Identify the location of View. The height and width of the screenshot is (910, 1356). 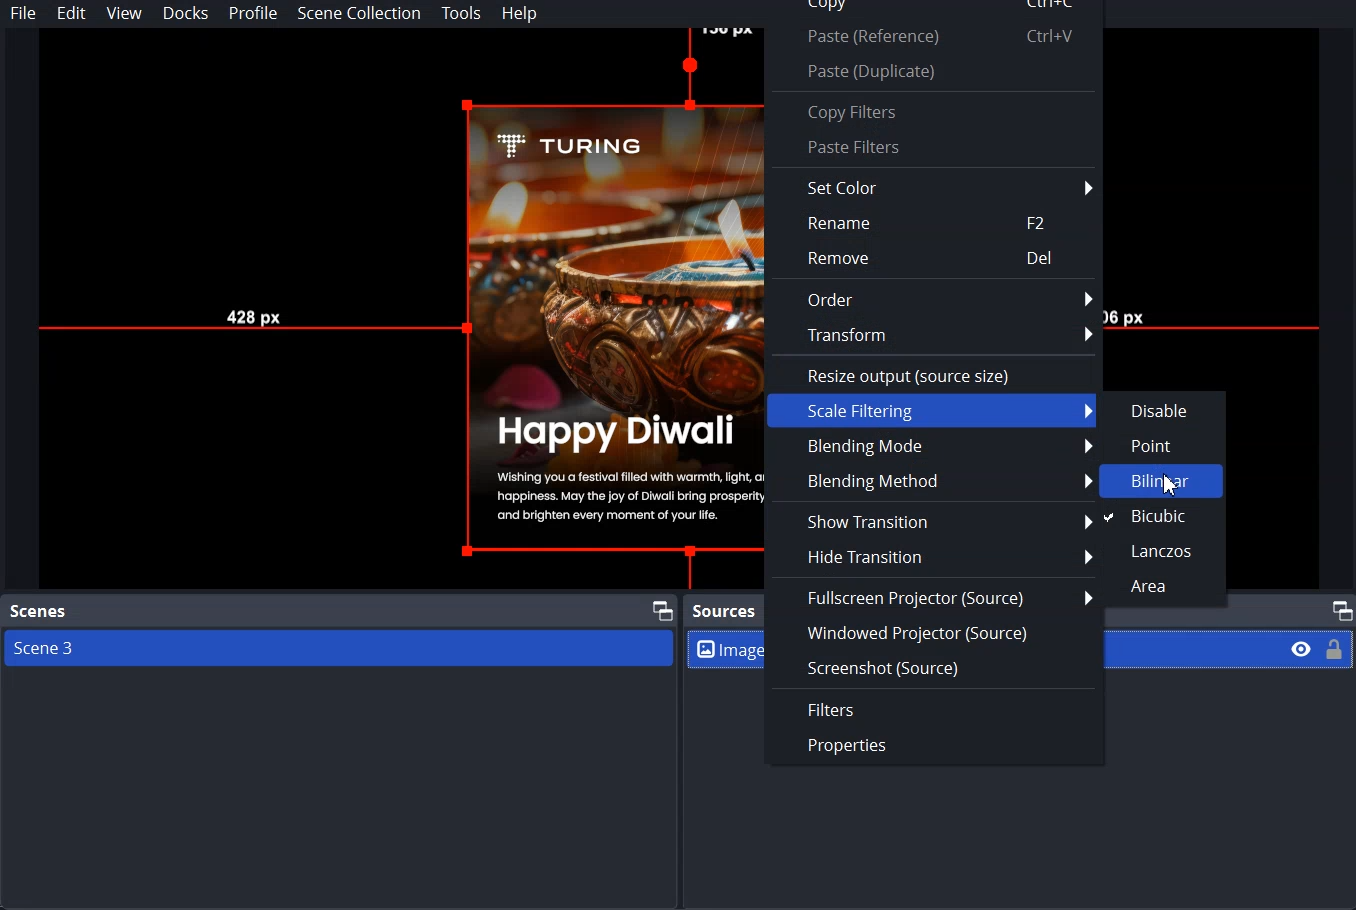
(124, 13).